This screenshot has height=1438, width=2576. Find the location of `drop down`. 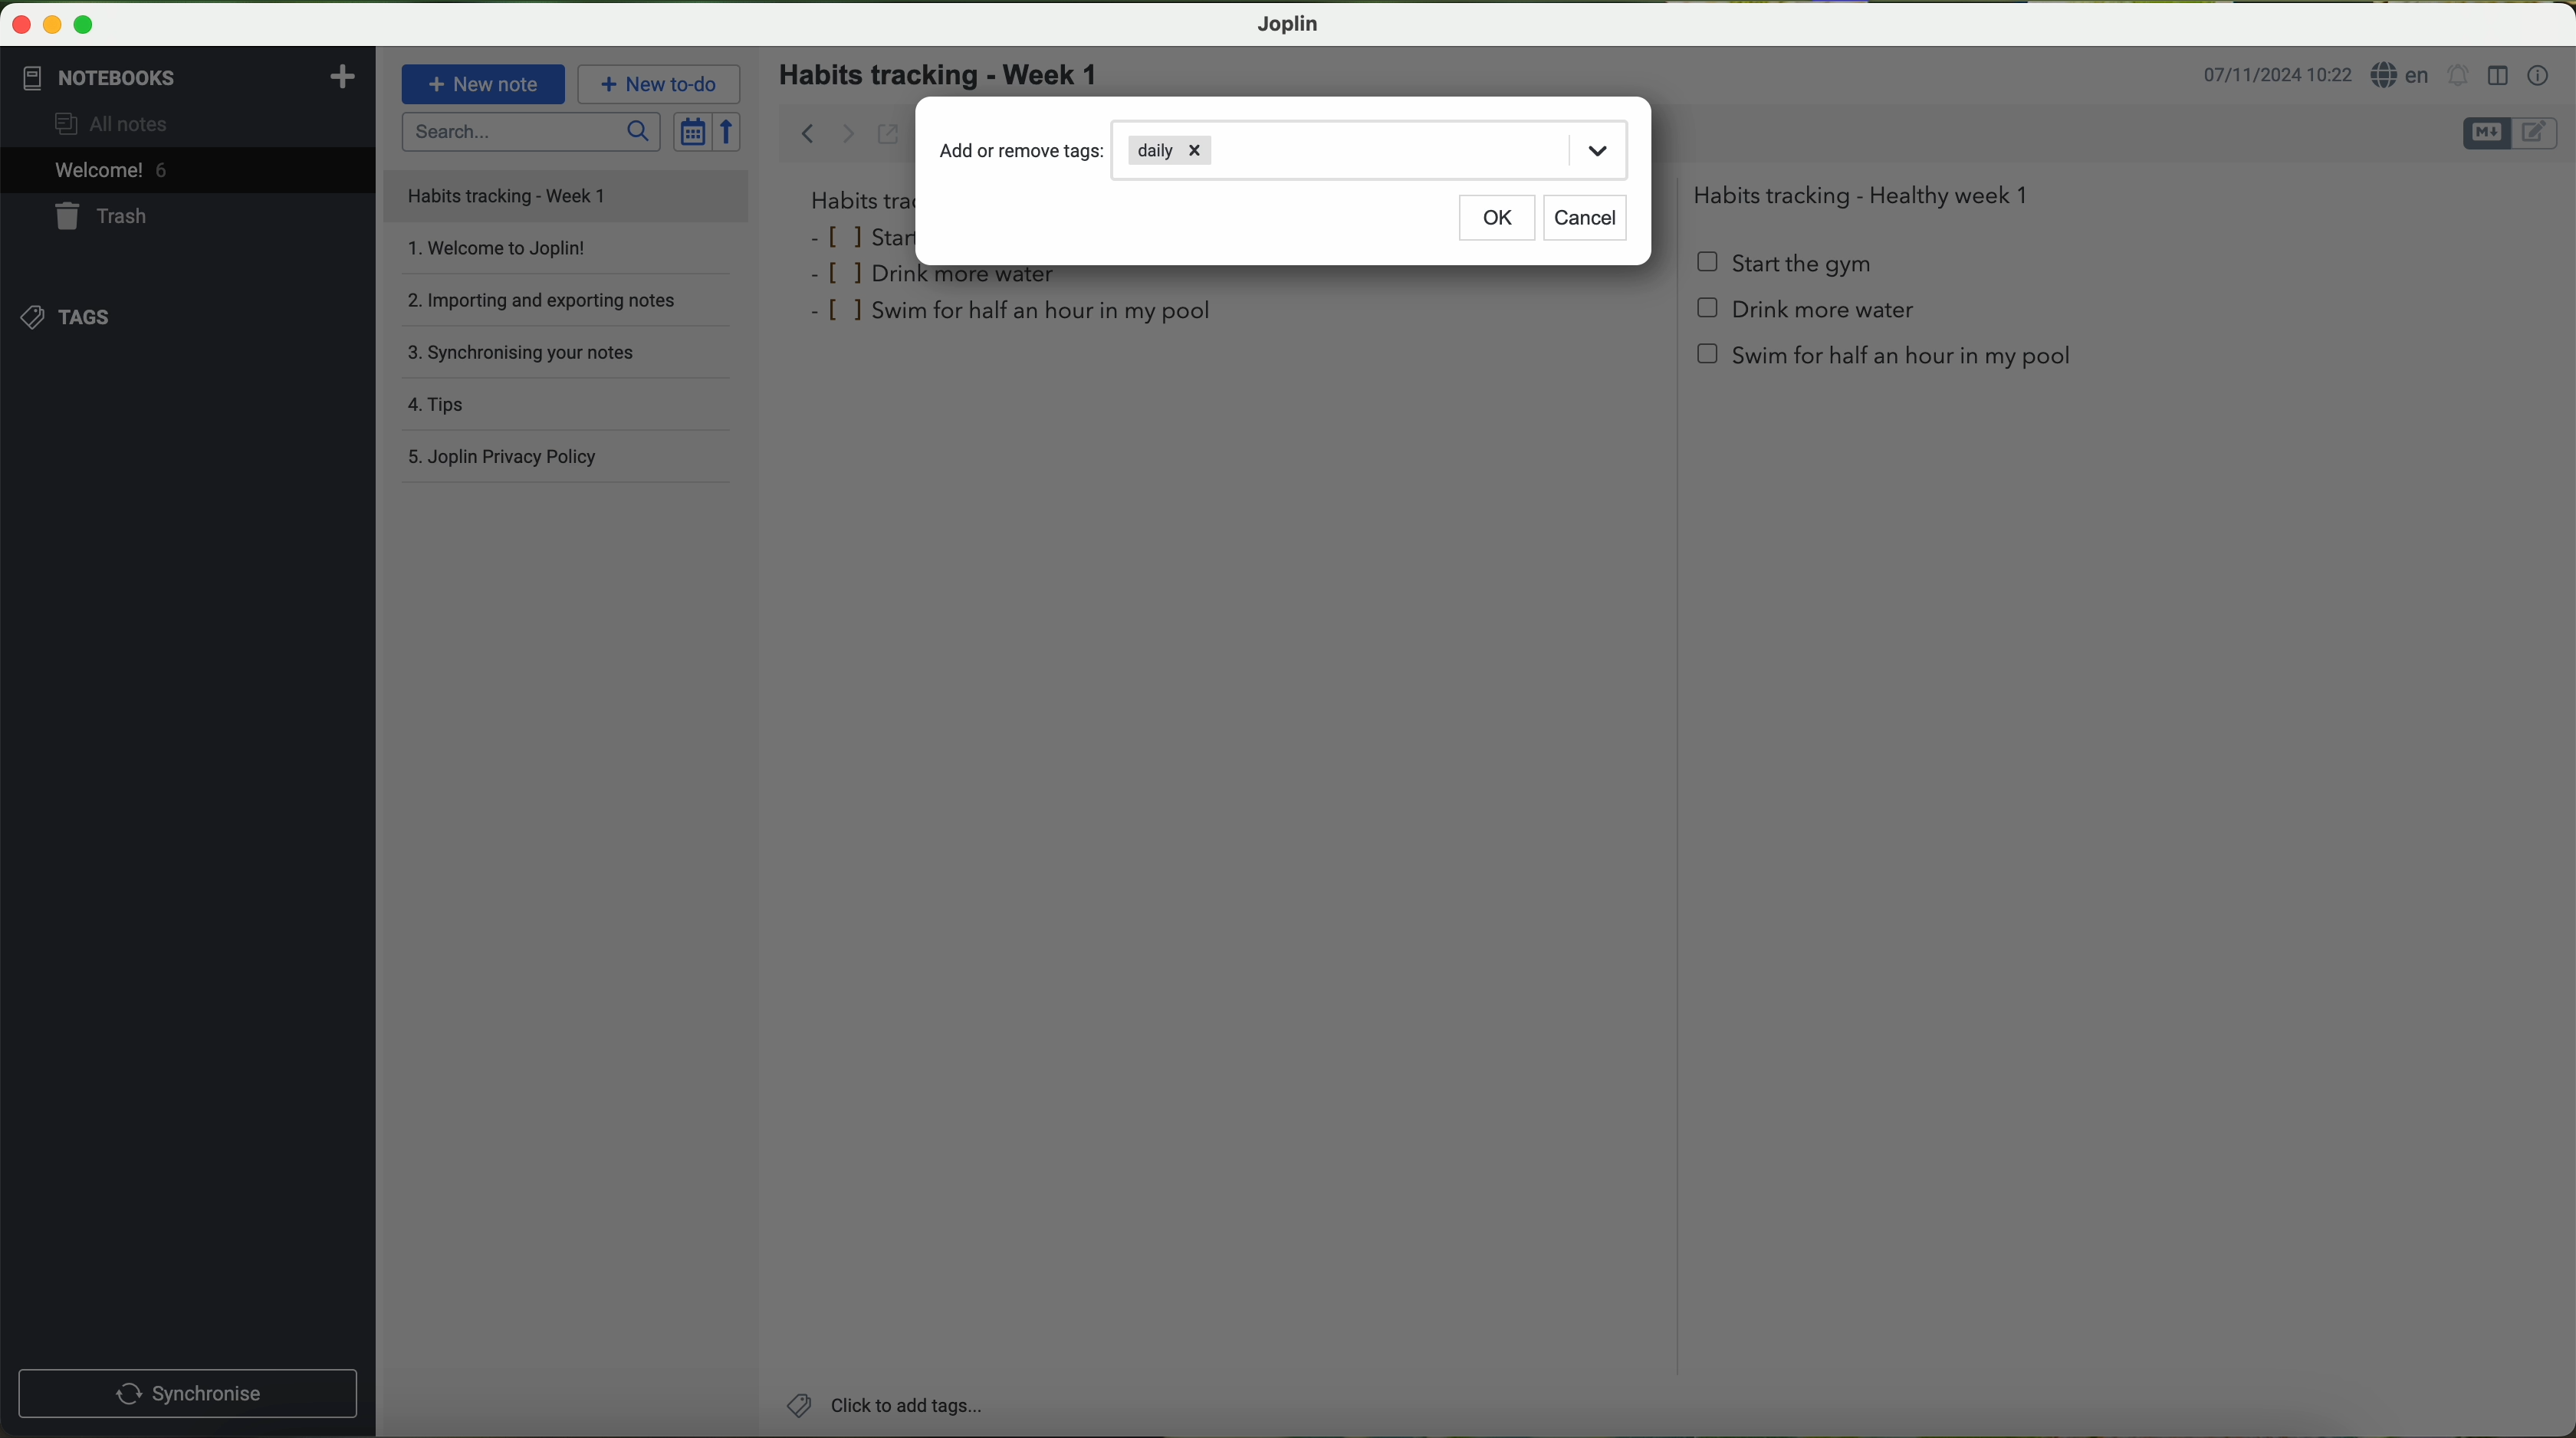

drop down is located at coordinates (1597, 148).